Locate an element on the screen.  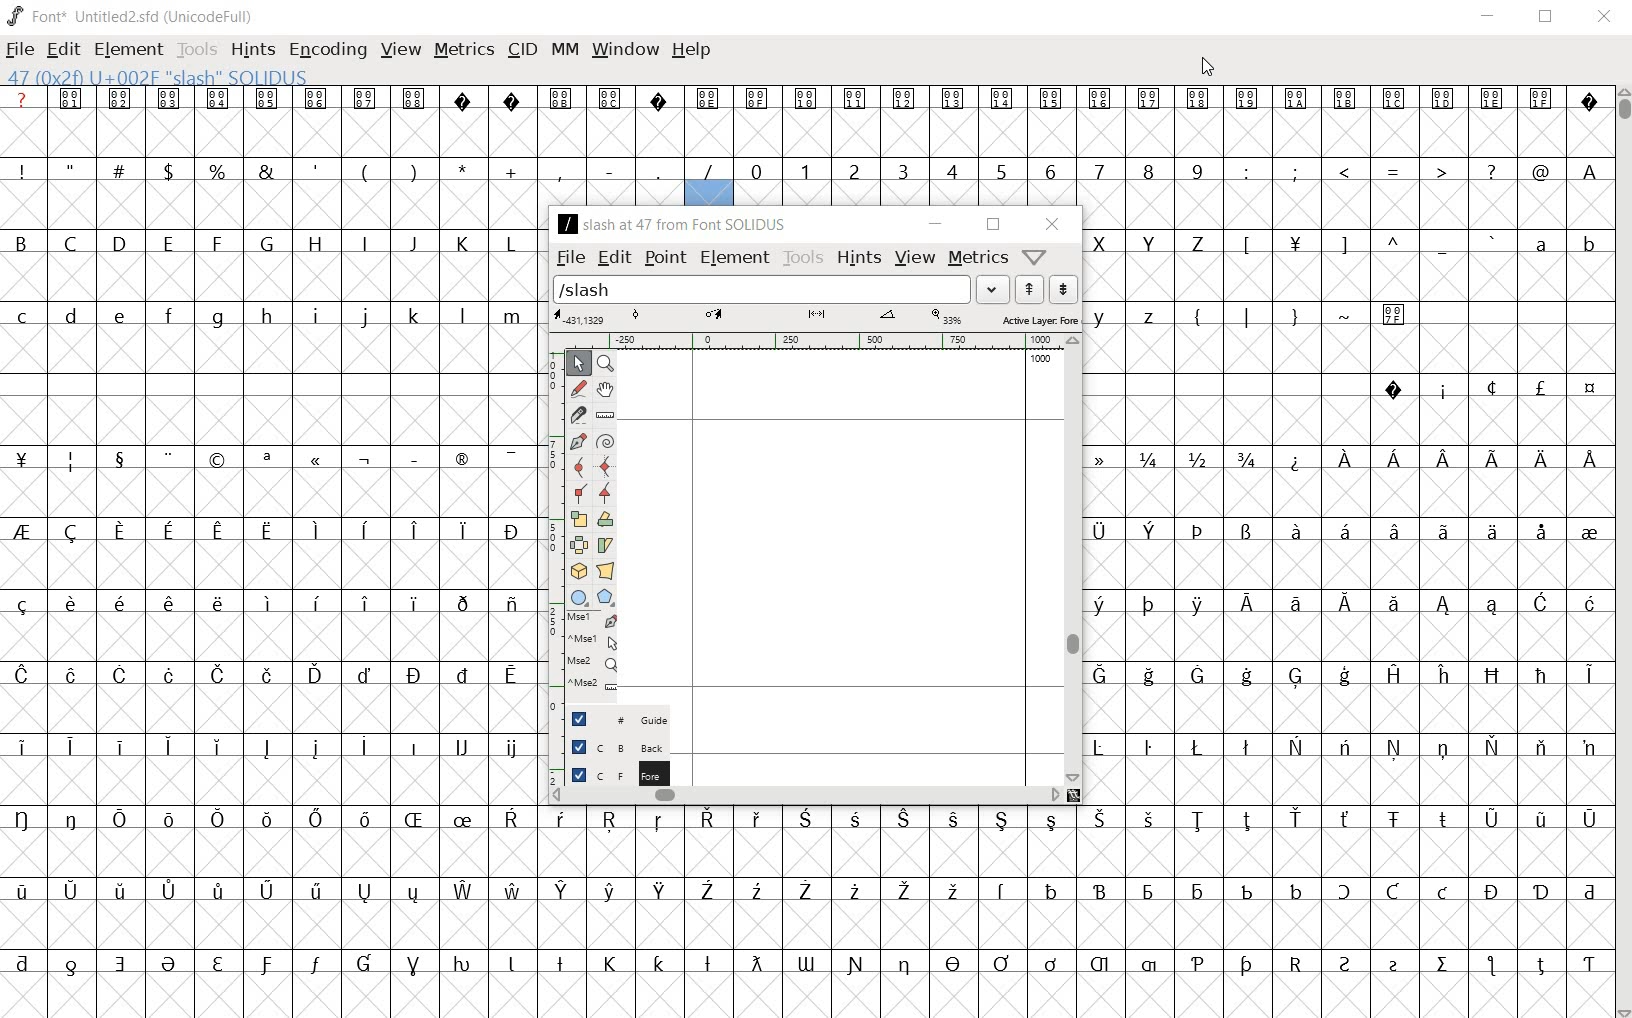
1000 is located at coordinates (1033, 359).